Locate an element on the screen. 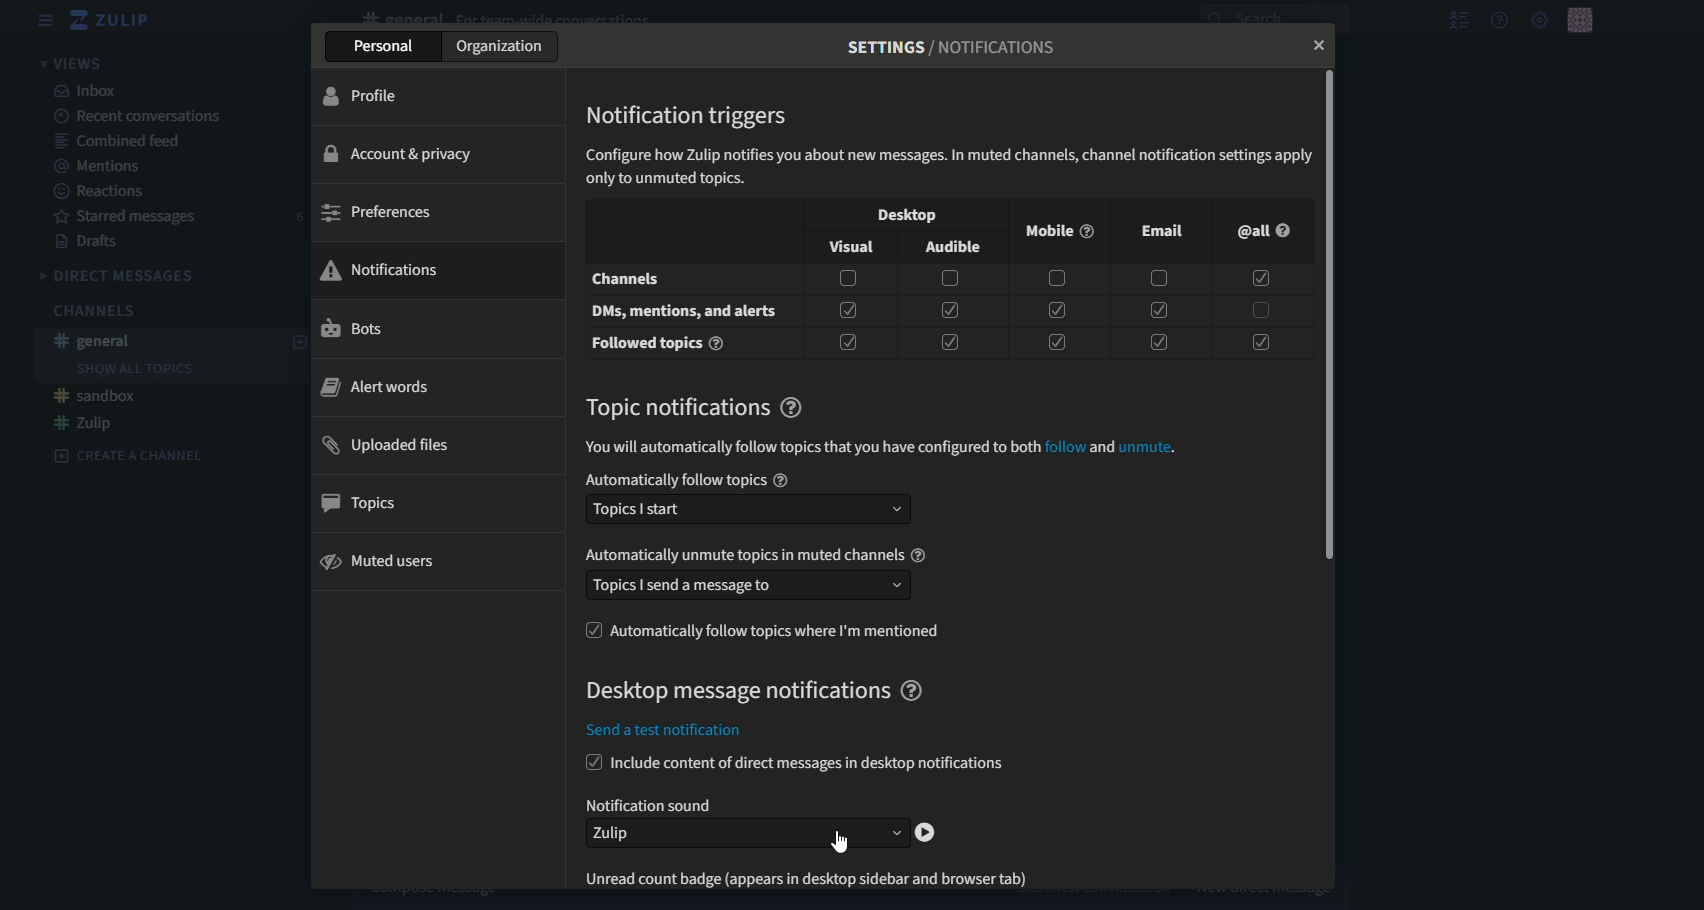  visual is located at coordinates (849, 246).